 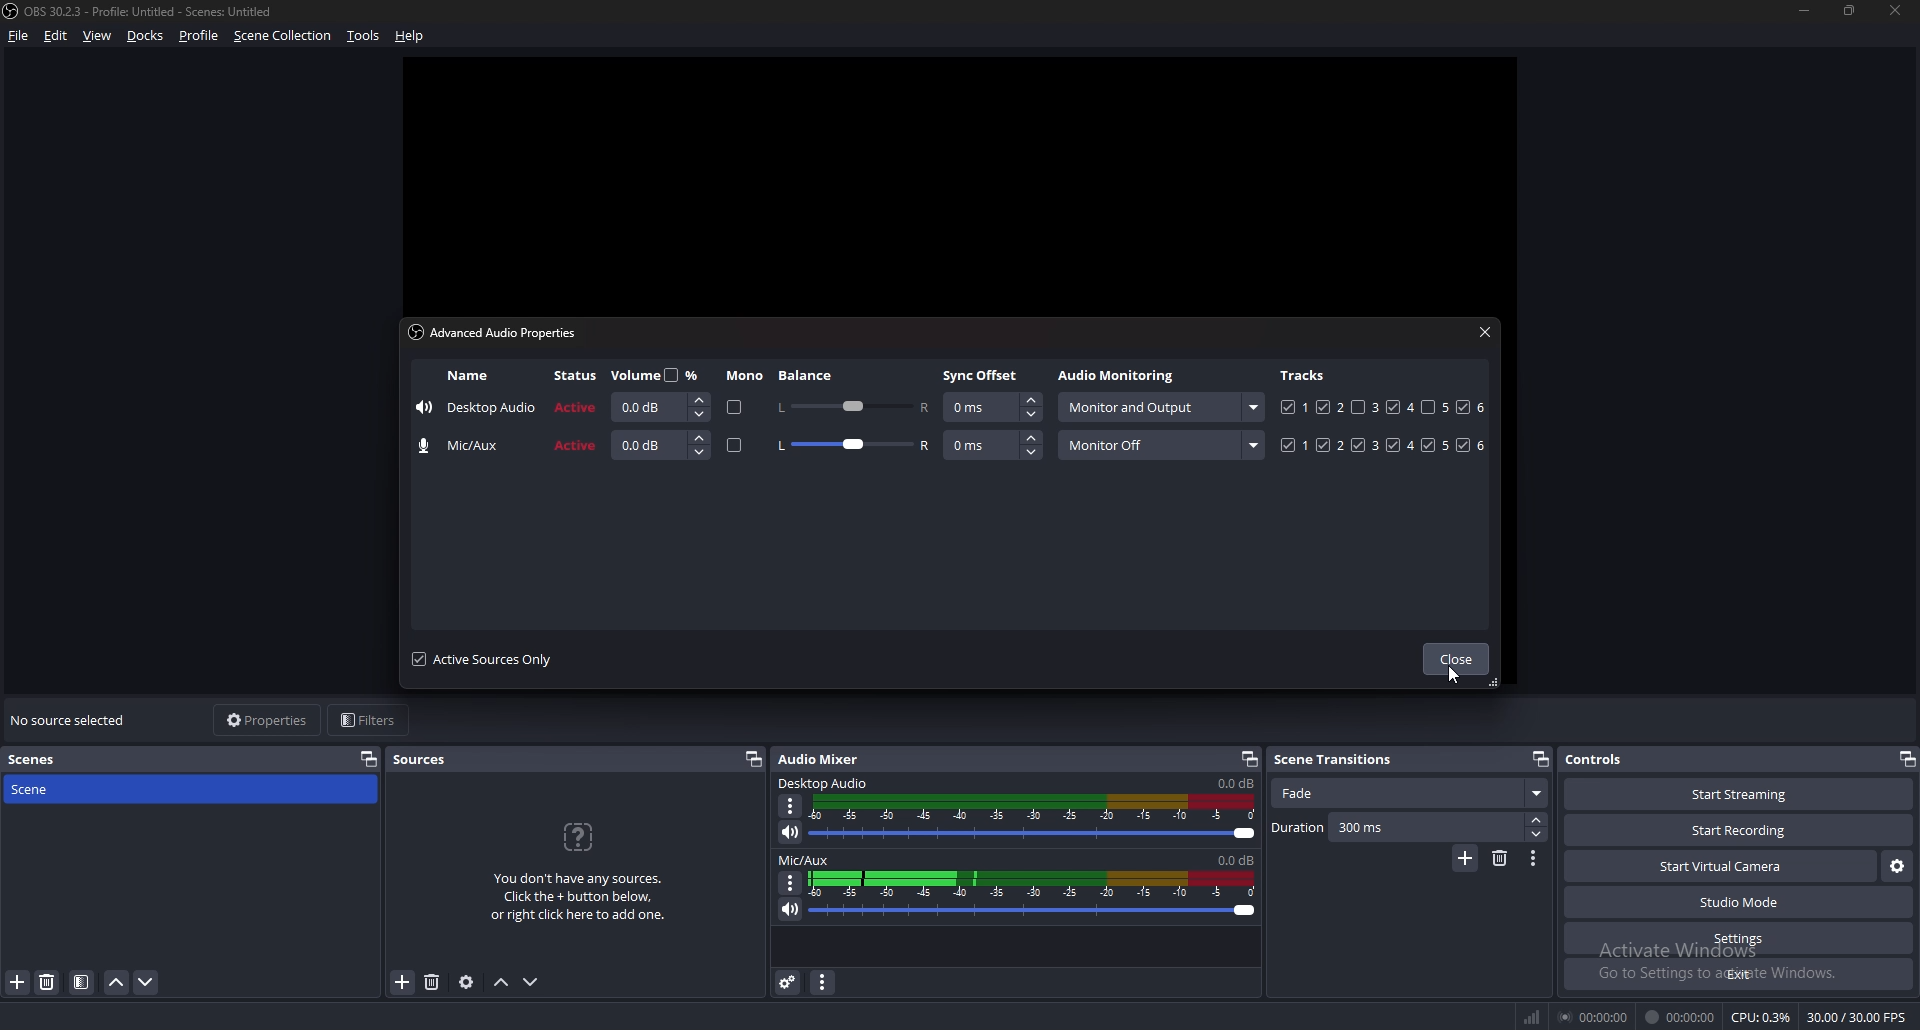 I want to click on volume input, so click(x=662, y=445).